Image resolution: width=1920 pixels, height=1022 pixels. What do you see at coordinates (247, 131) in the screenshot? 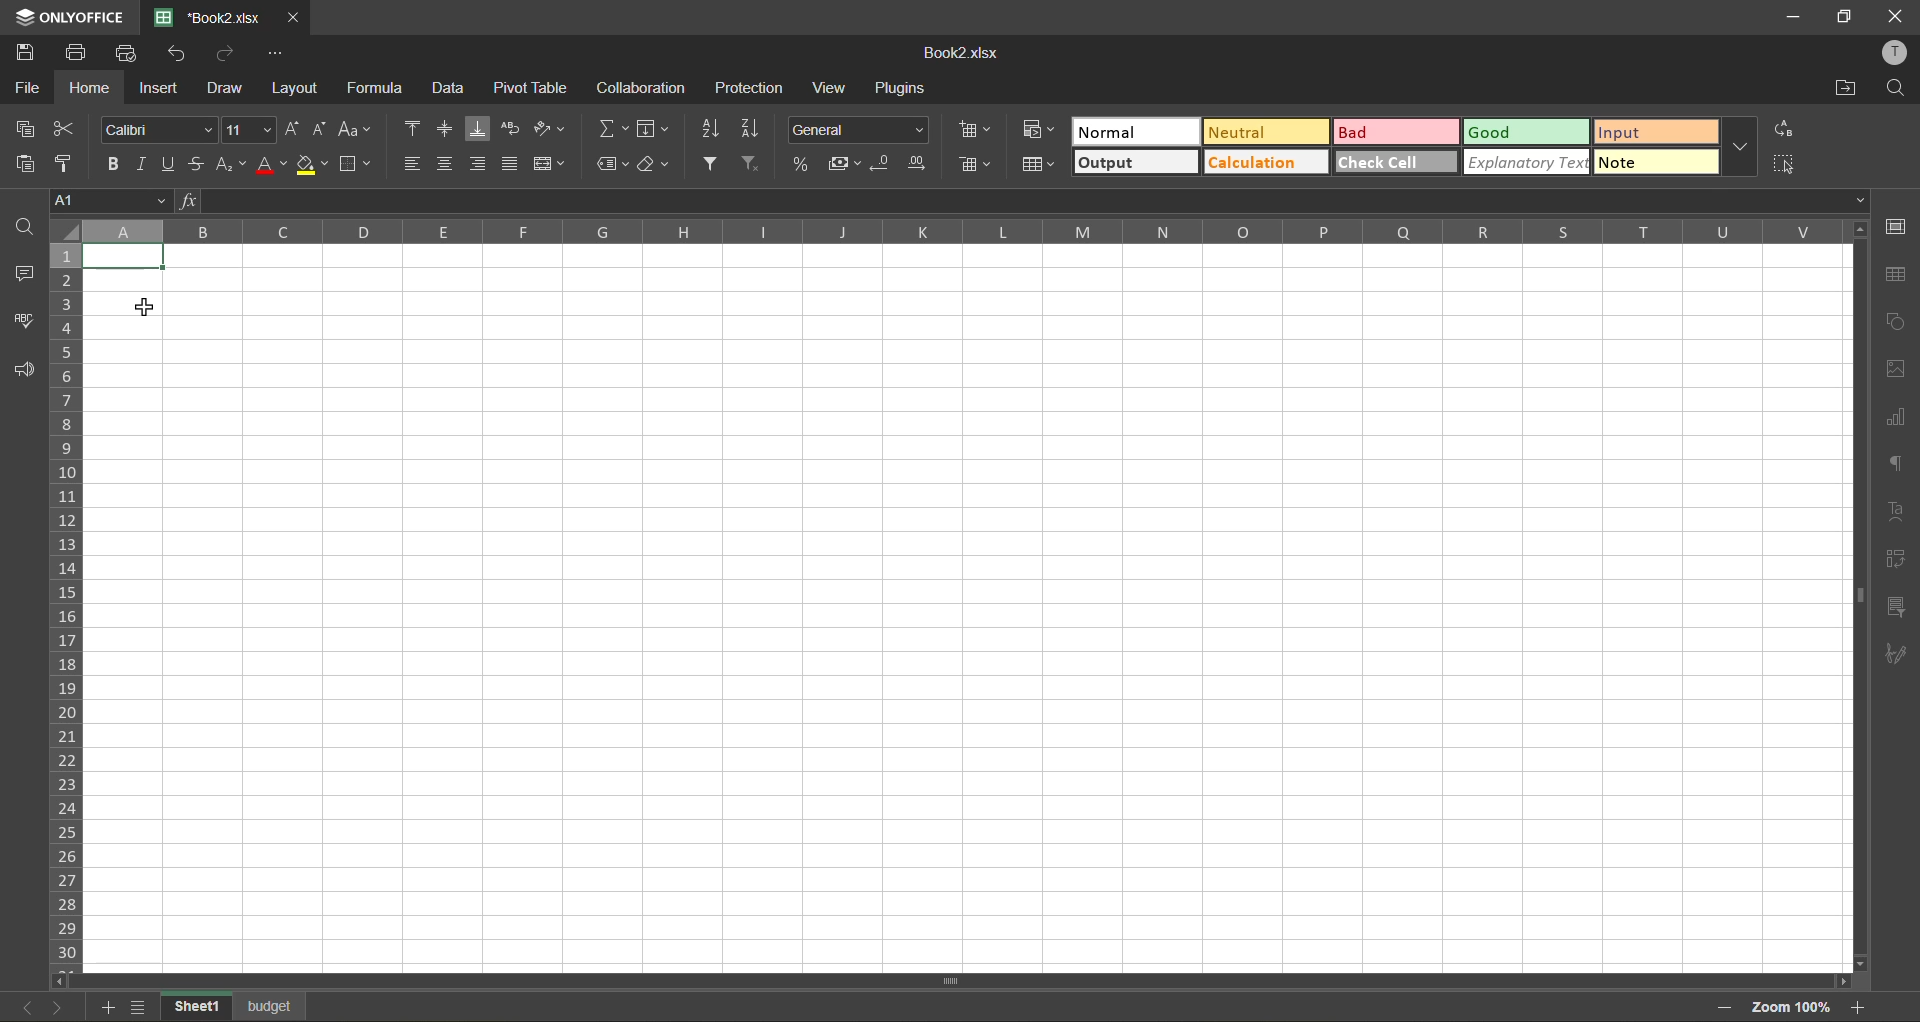
I see `font size` at bounding box center [247, 131].